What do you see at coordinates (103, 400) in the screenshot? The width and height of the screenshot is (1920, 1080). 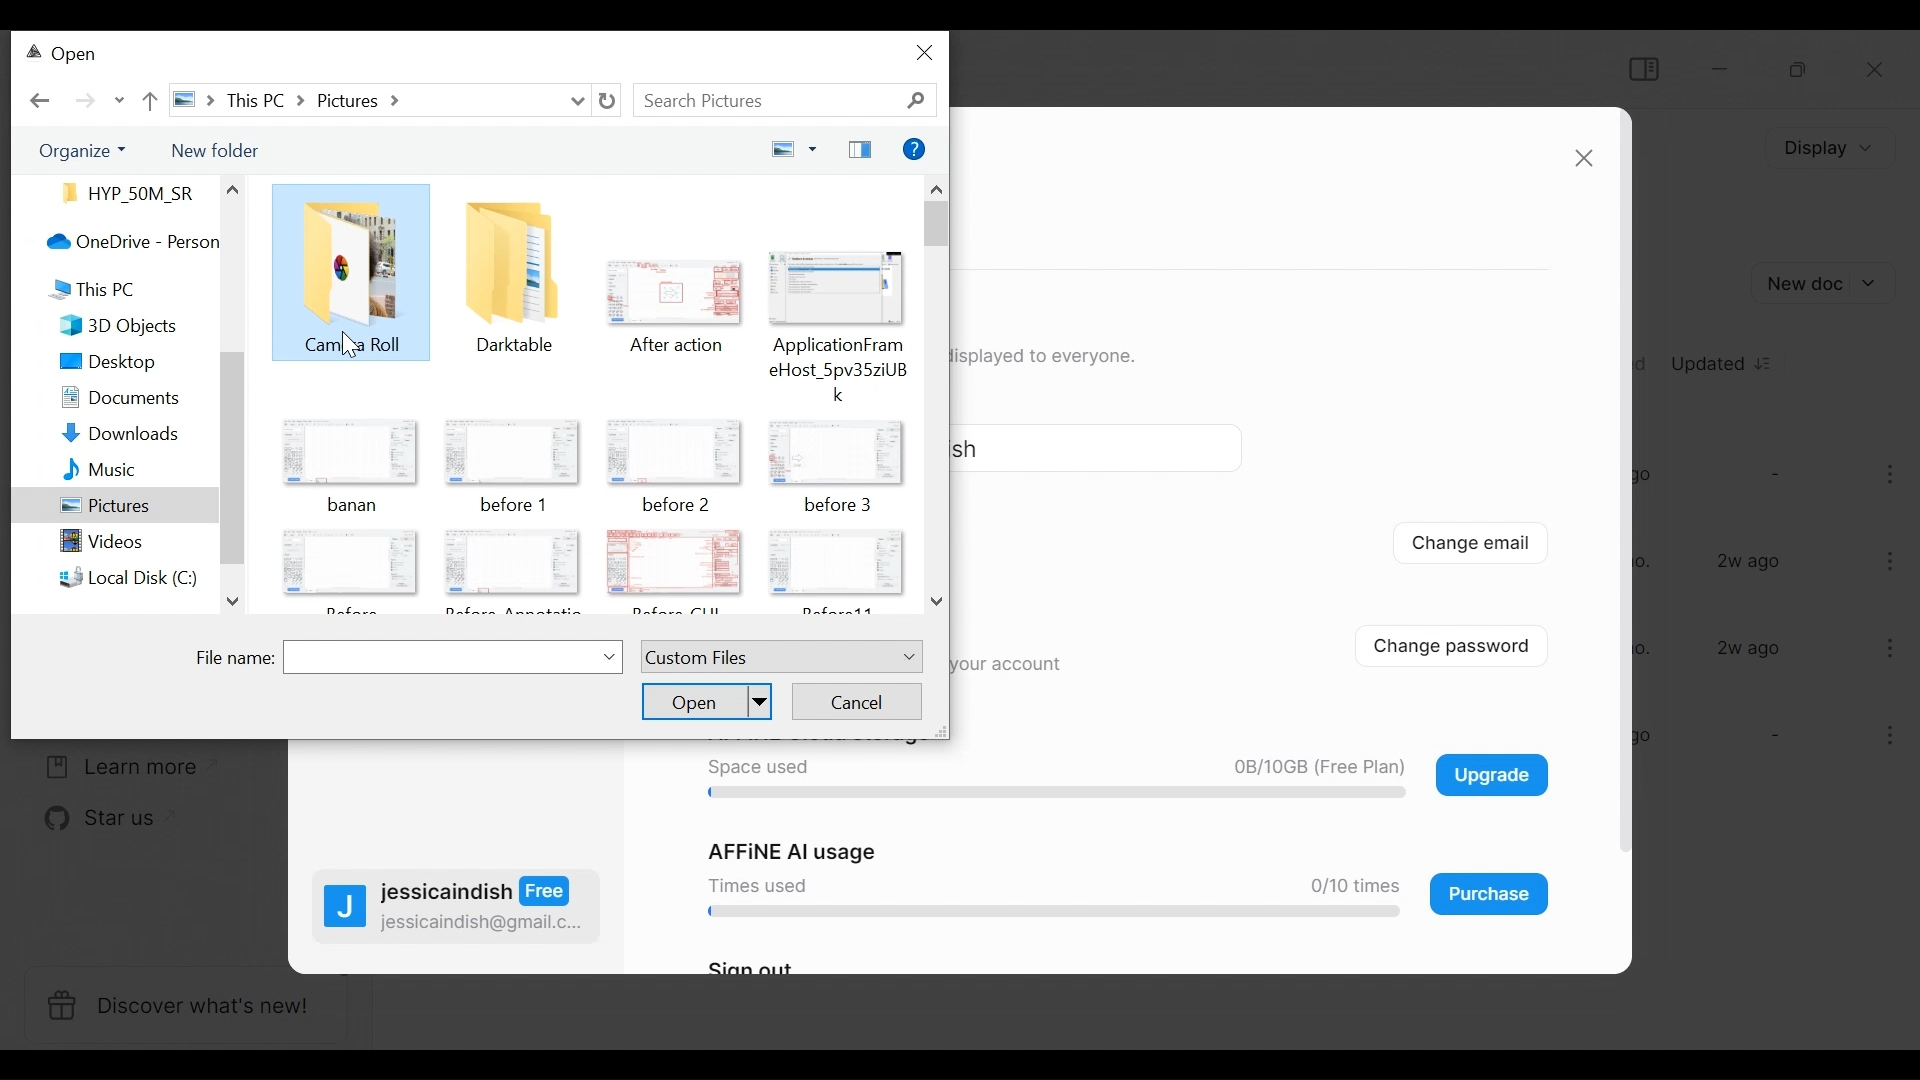 I see `Documents` at bounding box center [103, 400].